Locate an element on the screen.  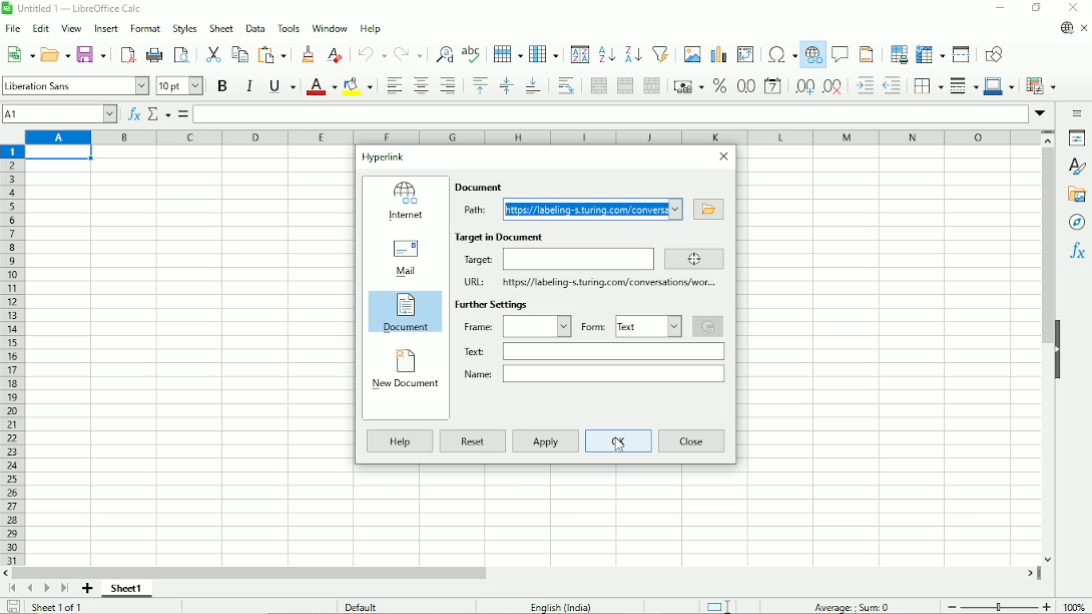
Document is located at coordinates (406, 314).